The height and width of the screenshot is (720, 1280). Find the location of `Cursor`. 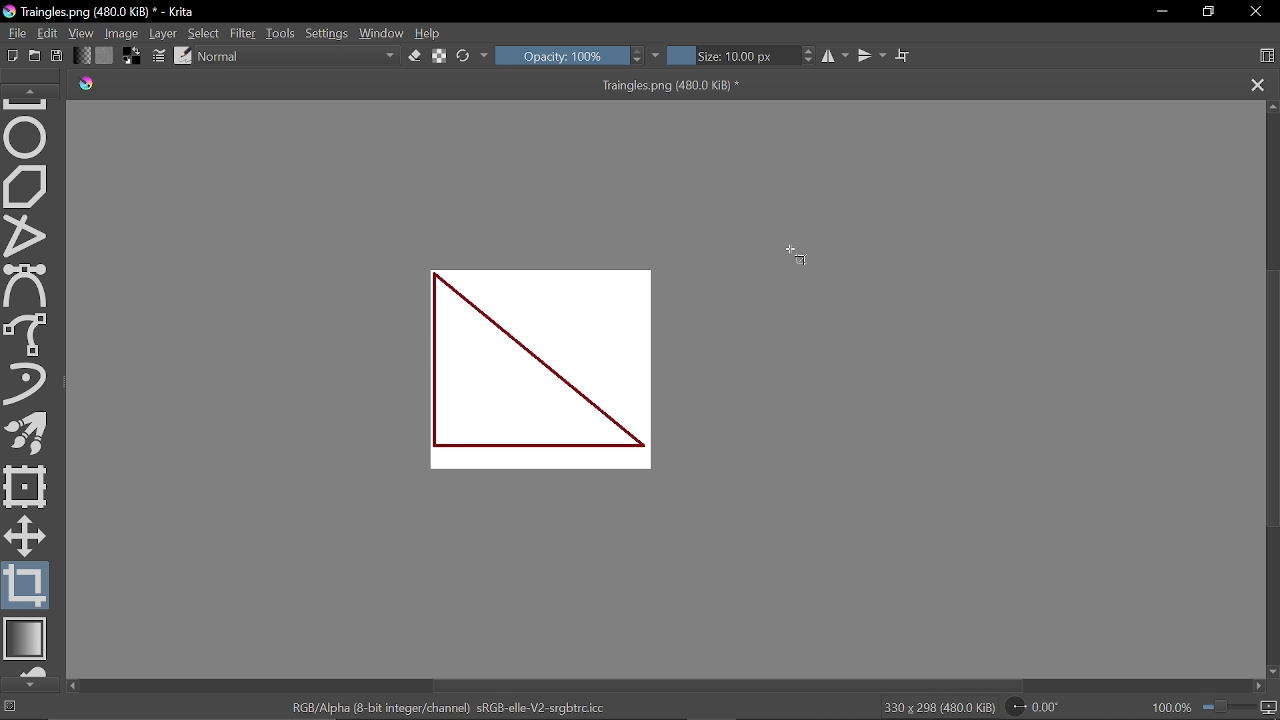

Cursor is located at coordinates (795, 253).